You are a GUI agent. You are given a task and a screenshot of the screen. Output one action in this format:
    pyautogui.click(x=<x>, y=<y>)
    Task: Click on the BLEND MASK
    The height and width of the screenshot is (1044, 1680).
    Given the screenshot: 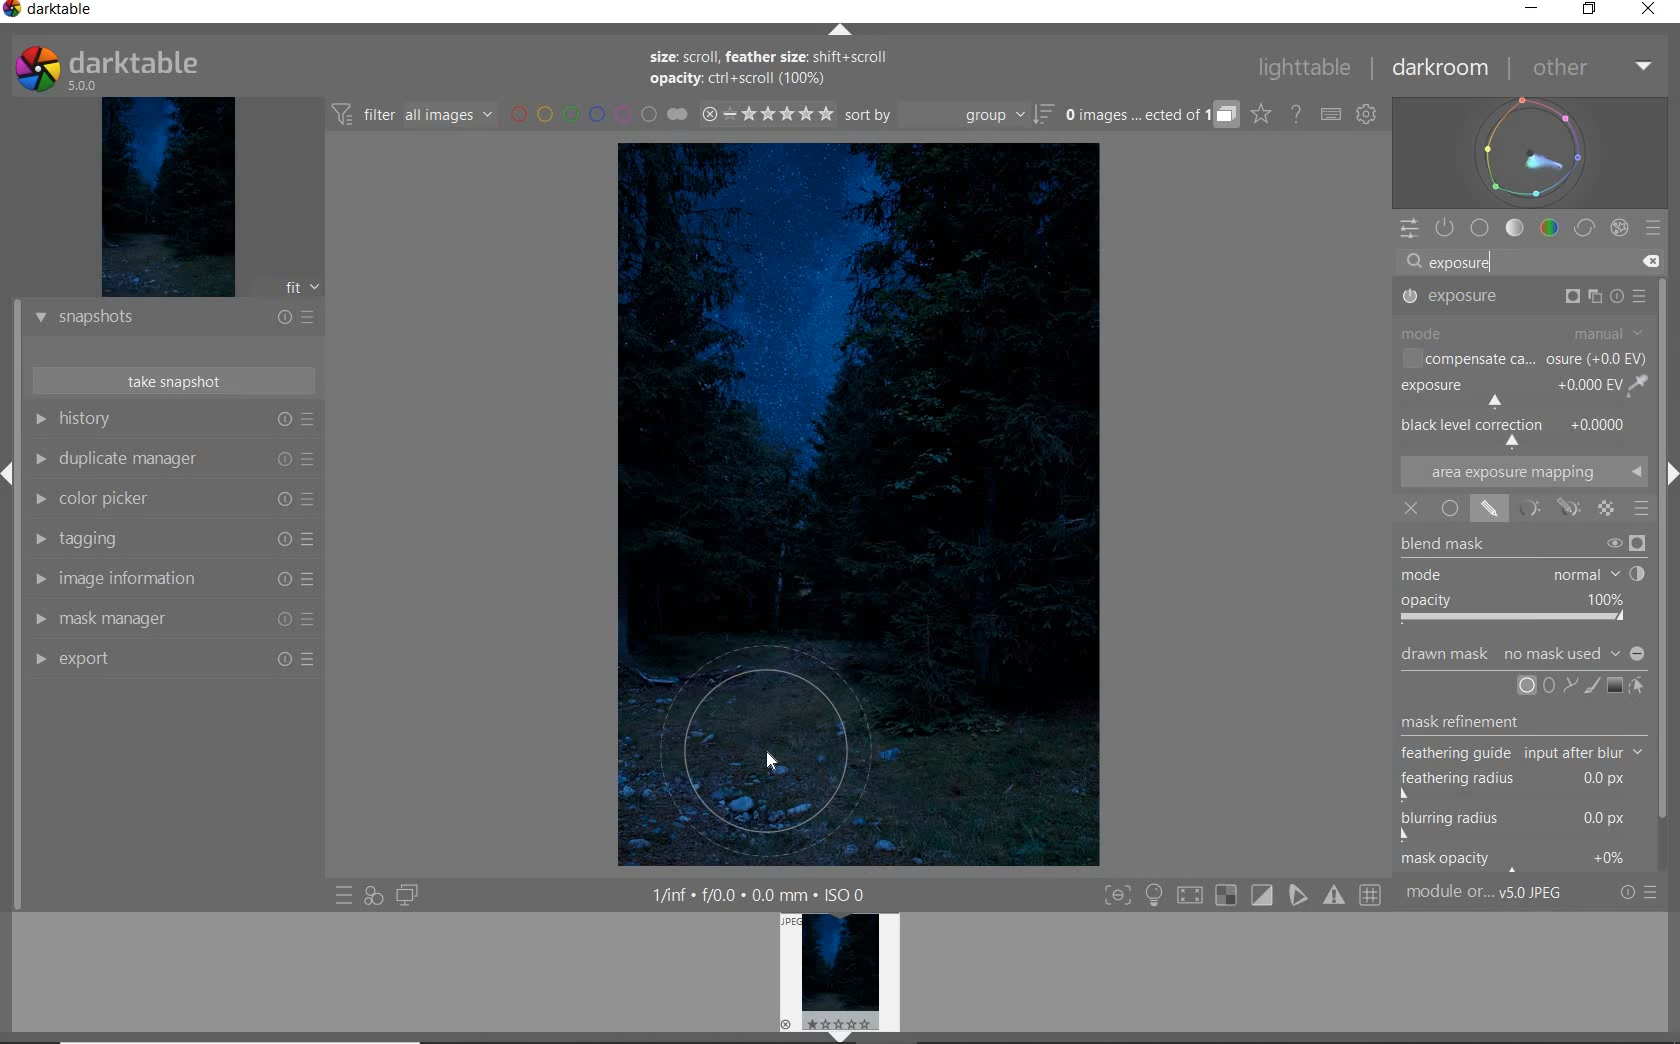 What is the action you would take?
    pyautogui.click(x=1525, y=578)
    